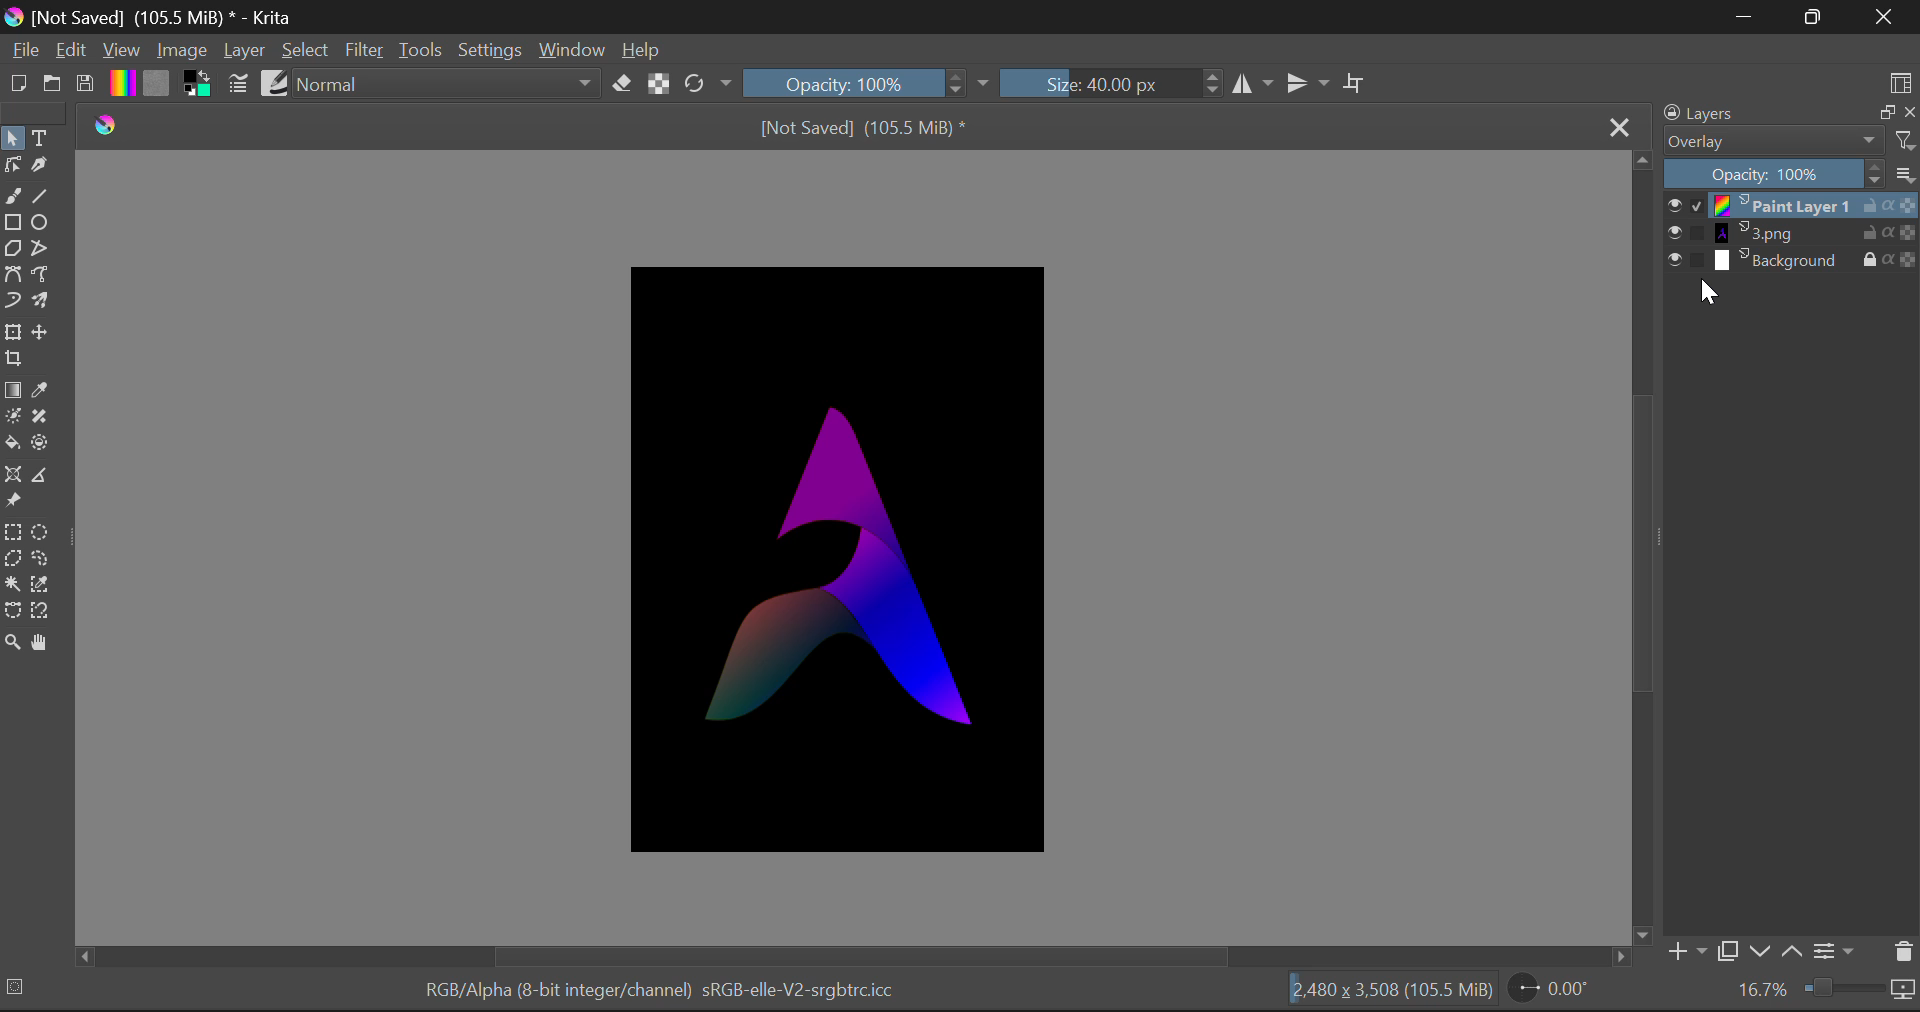 Image resolution: width=1920 pixels, height=1012 pixels. I want to click on Elipses, so click(44, 225).